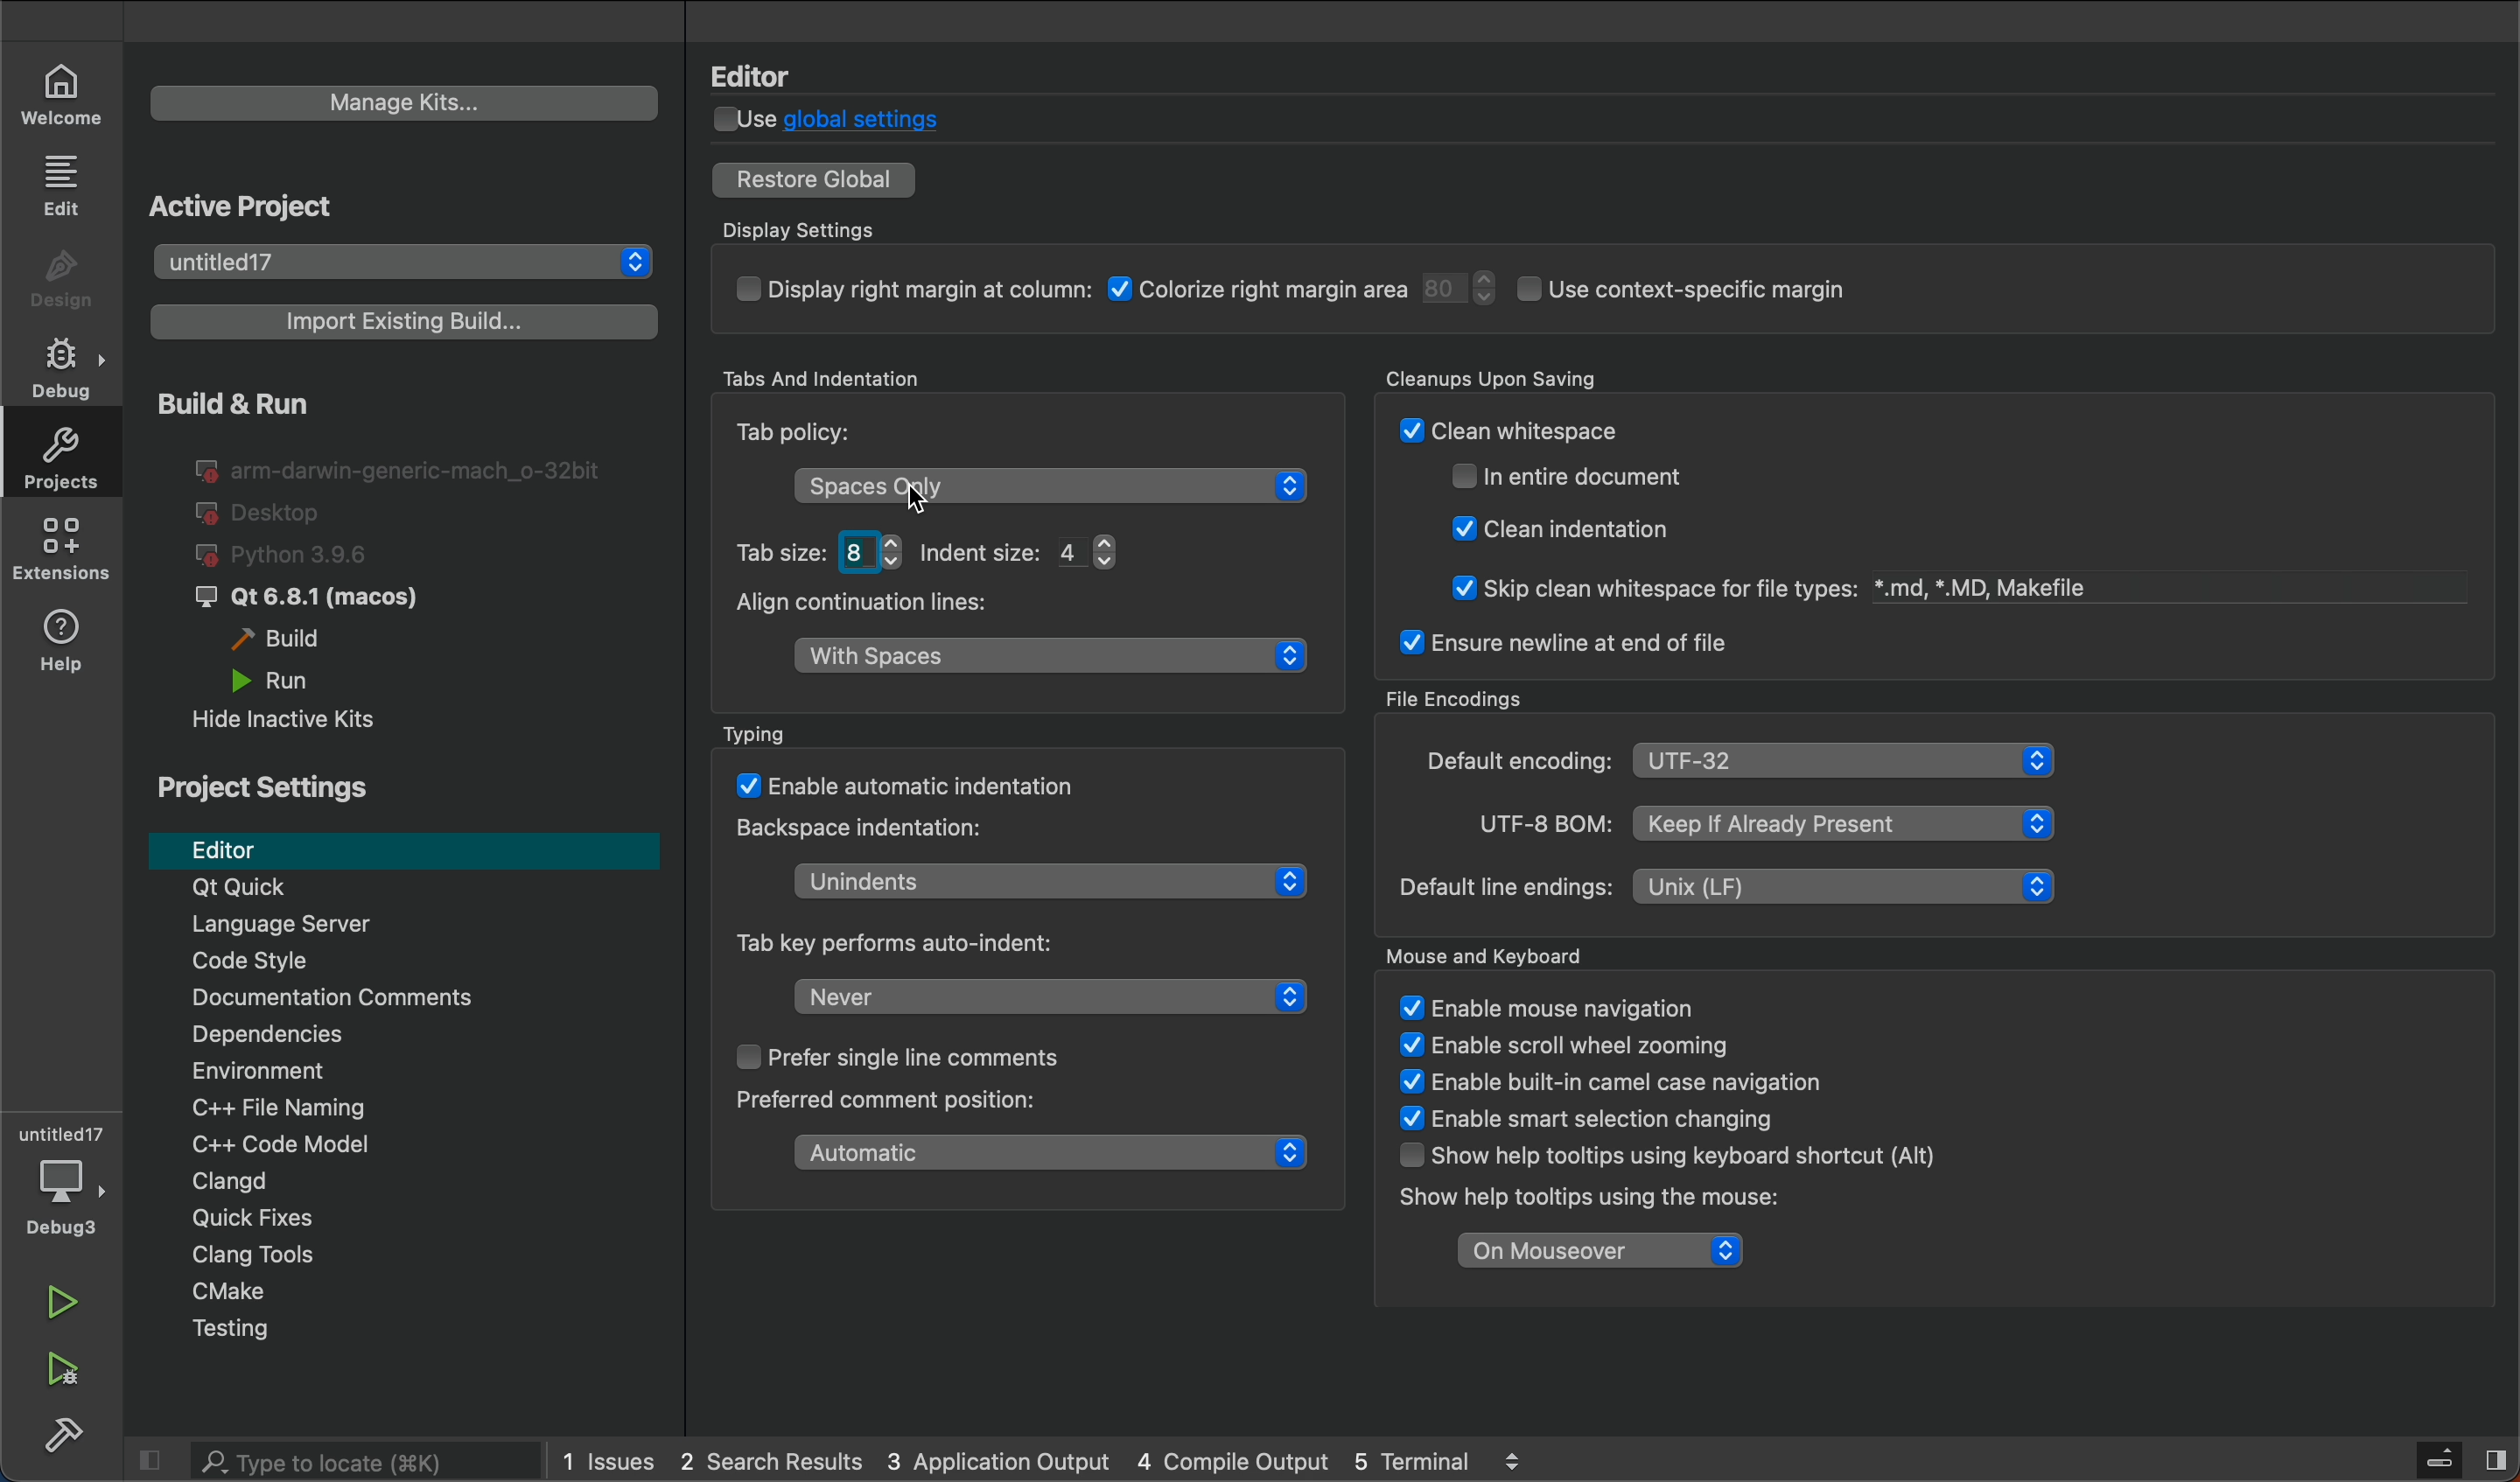  Describe the element at coordinates (887, 1102) in the screenshot. I see `preferend comment` at that location.